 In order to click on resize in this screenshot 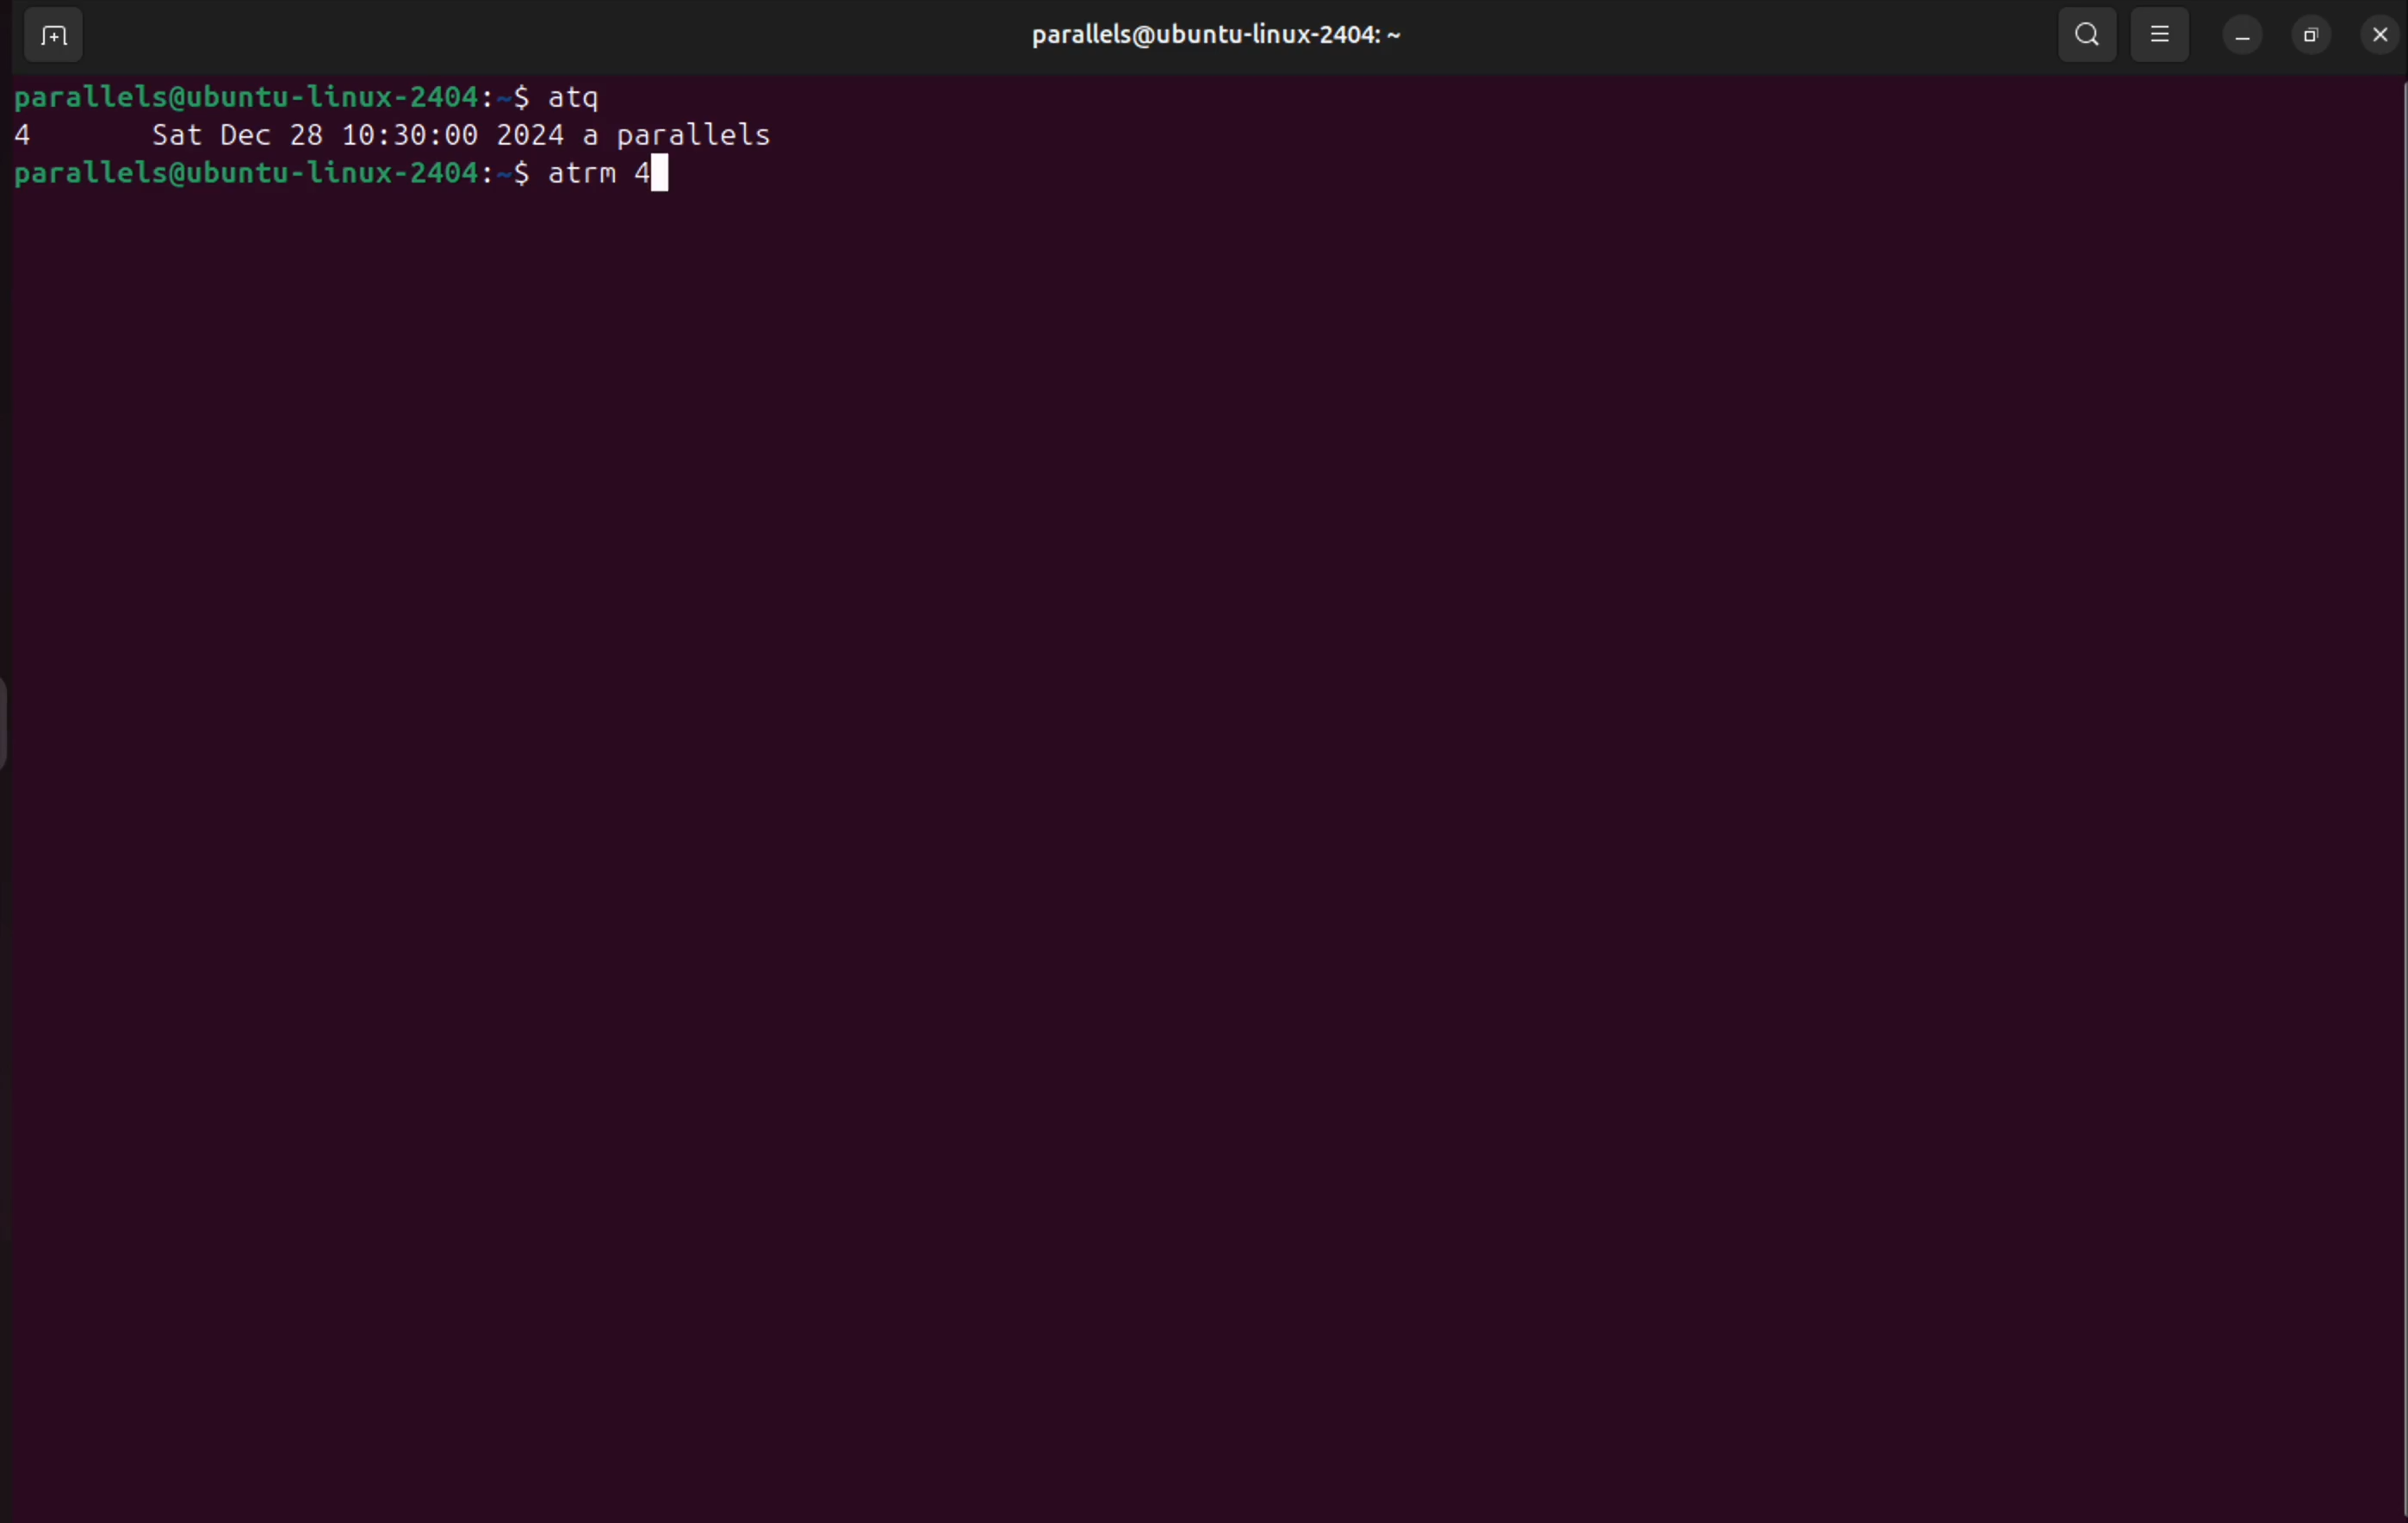, I will do `click(2308, 34)`.